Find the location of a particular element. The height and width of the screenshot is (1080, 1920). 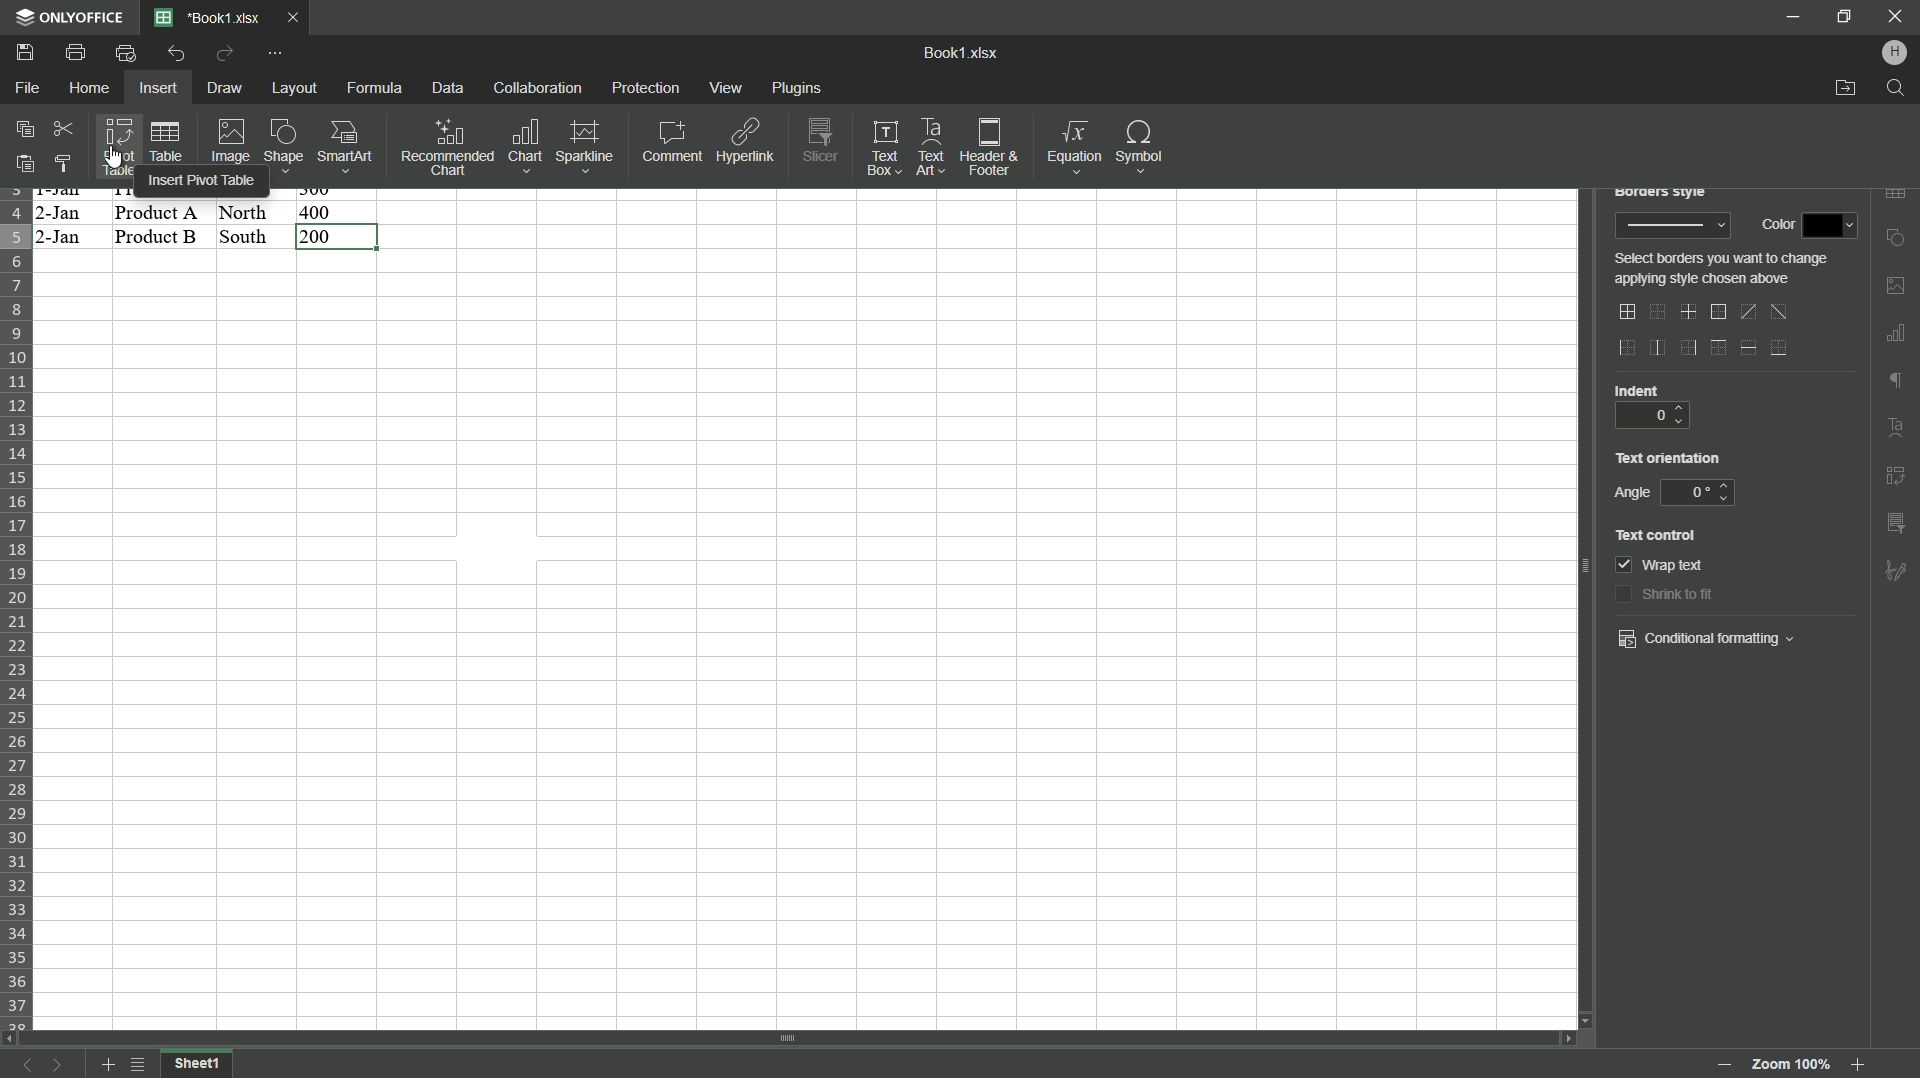

Pivot table is located at coordinates (116, 149).